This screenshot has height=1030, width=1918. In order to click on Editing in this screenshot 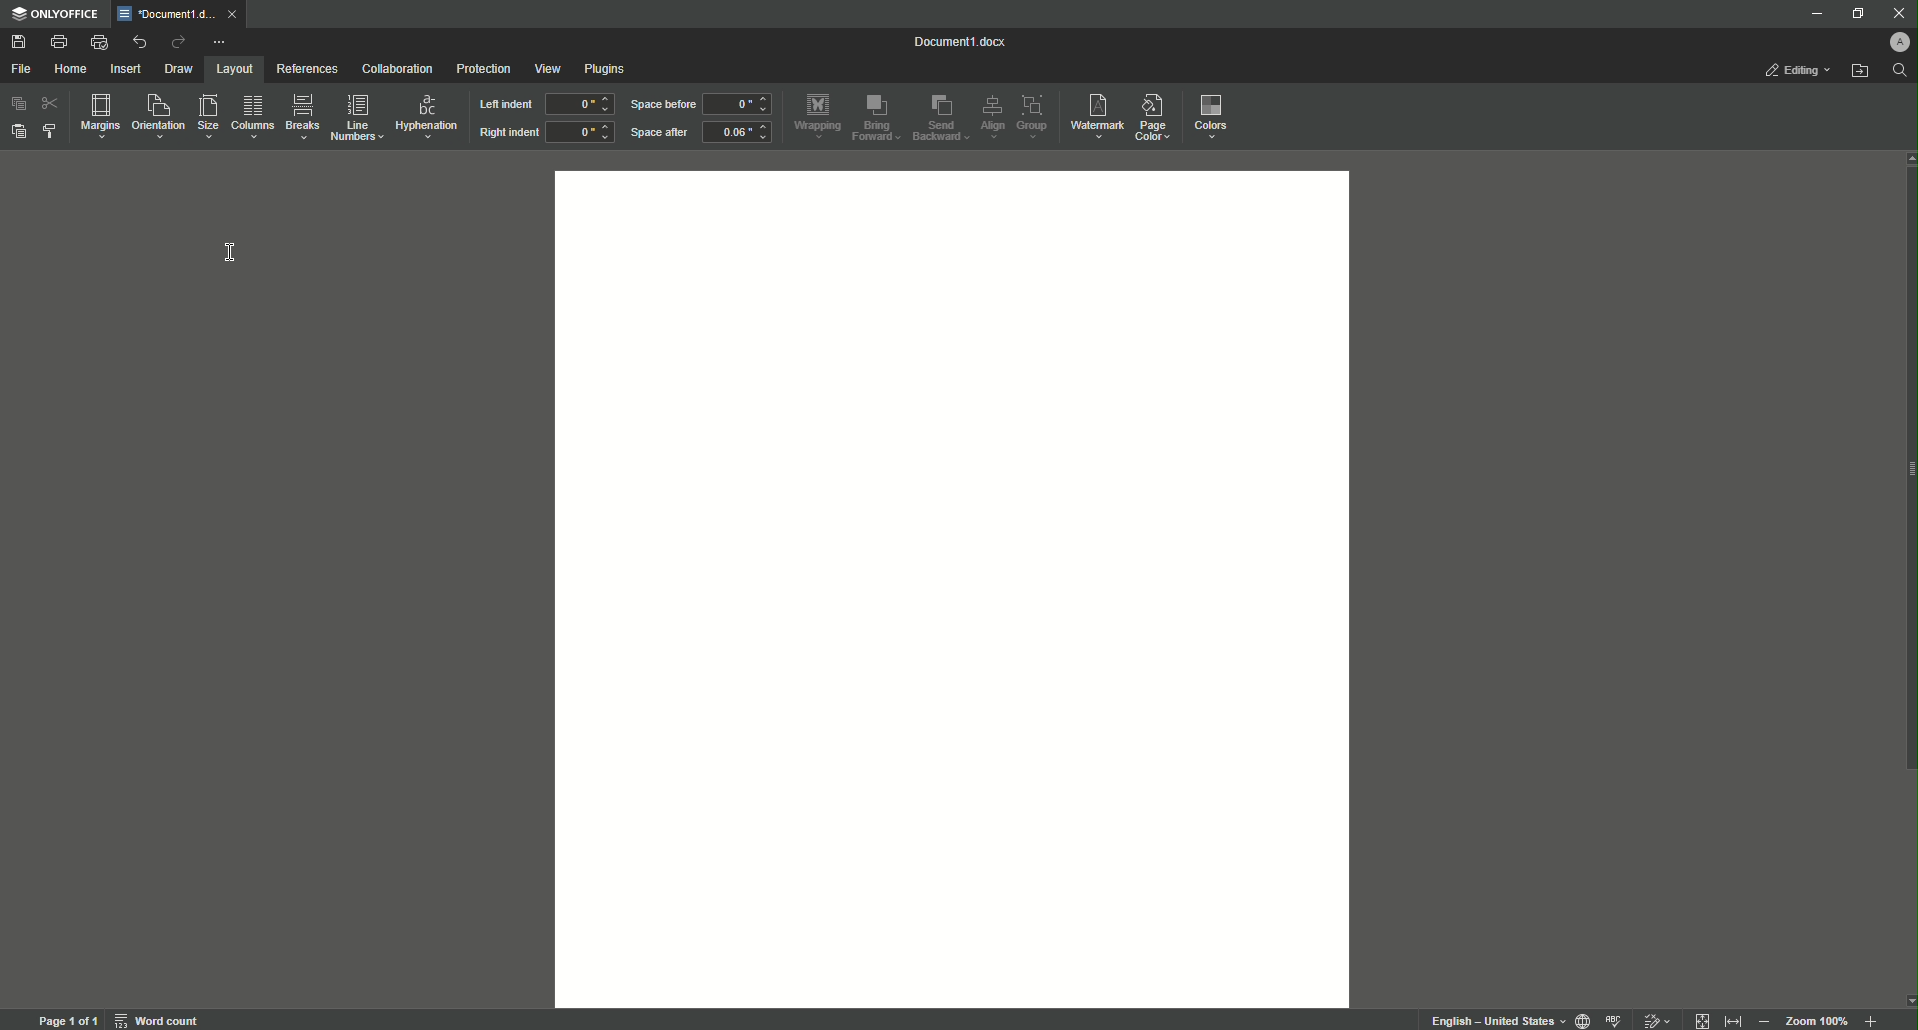, I will do `click(1794, 71)`.